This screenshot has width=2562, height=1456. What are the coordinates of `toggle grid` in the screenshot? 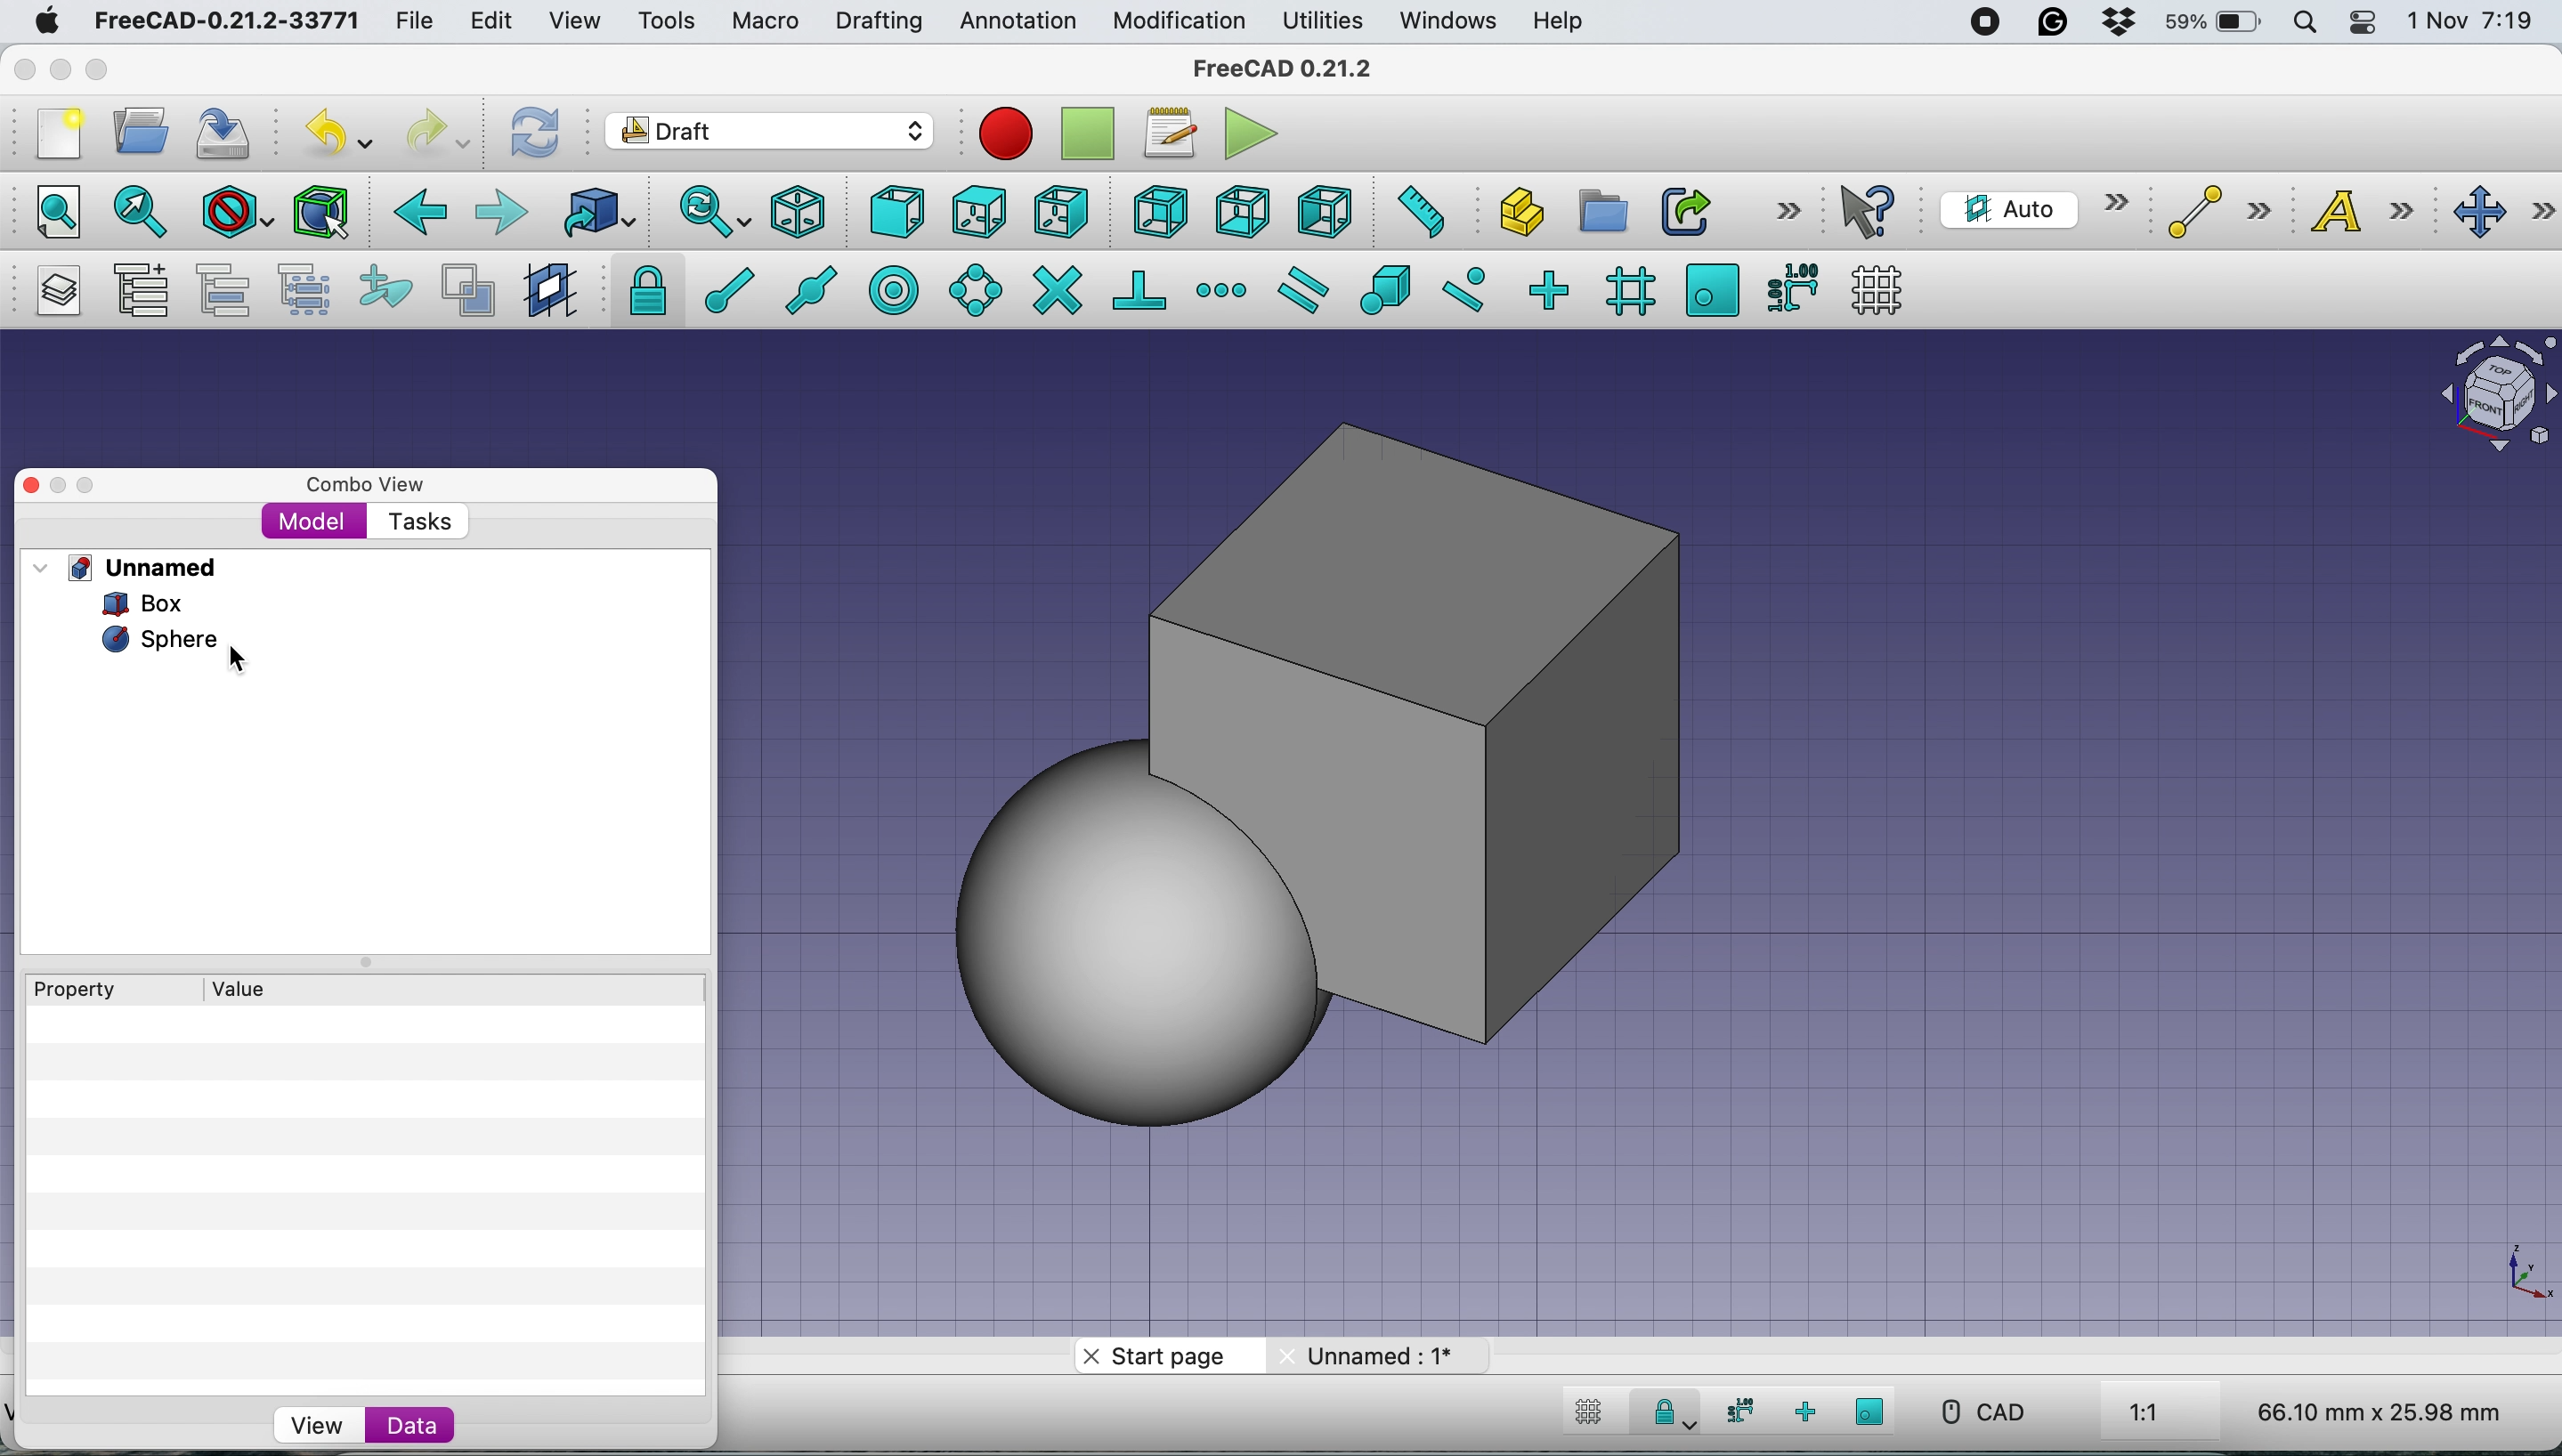 It's located at (1877, 290).